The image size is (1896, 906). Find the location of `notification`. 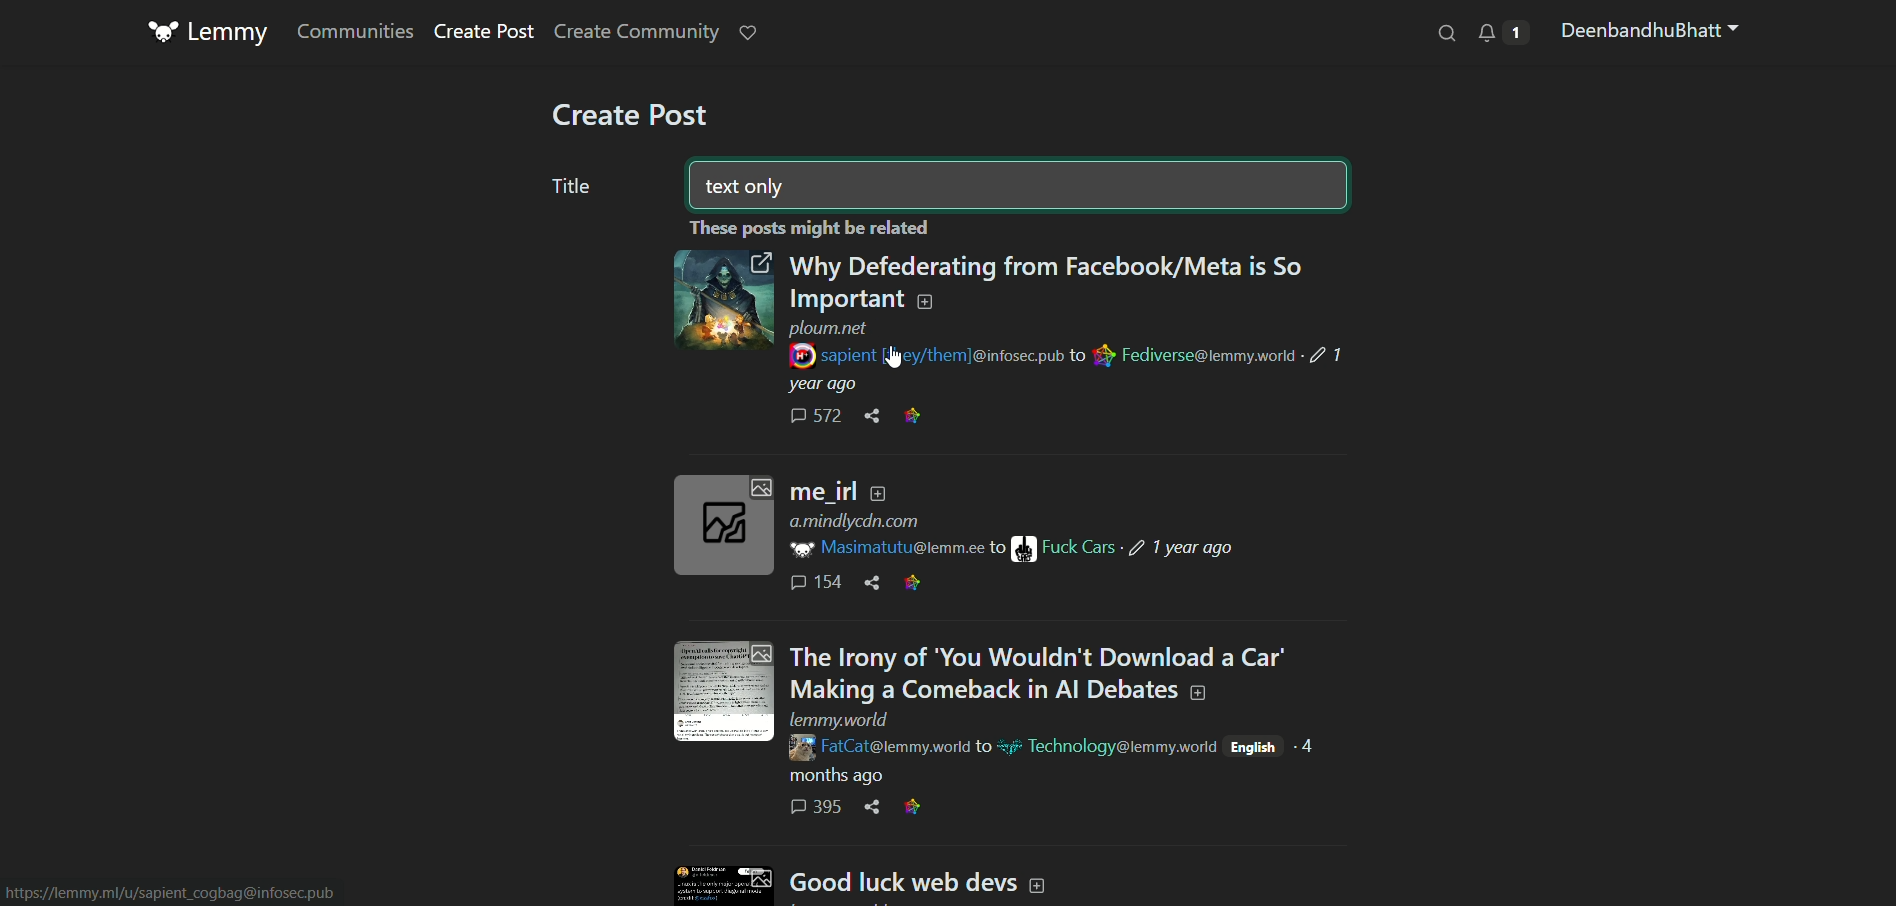

notification is located at coordinates (750, 34).